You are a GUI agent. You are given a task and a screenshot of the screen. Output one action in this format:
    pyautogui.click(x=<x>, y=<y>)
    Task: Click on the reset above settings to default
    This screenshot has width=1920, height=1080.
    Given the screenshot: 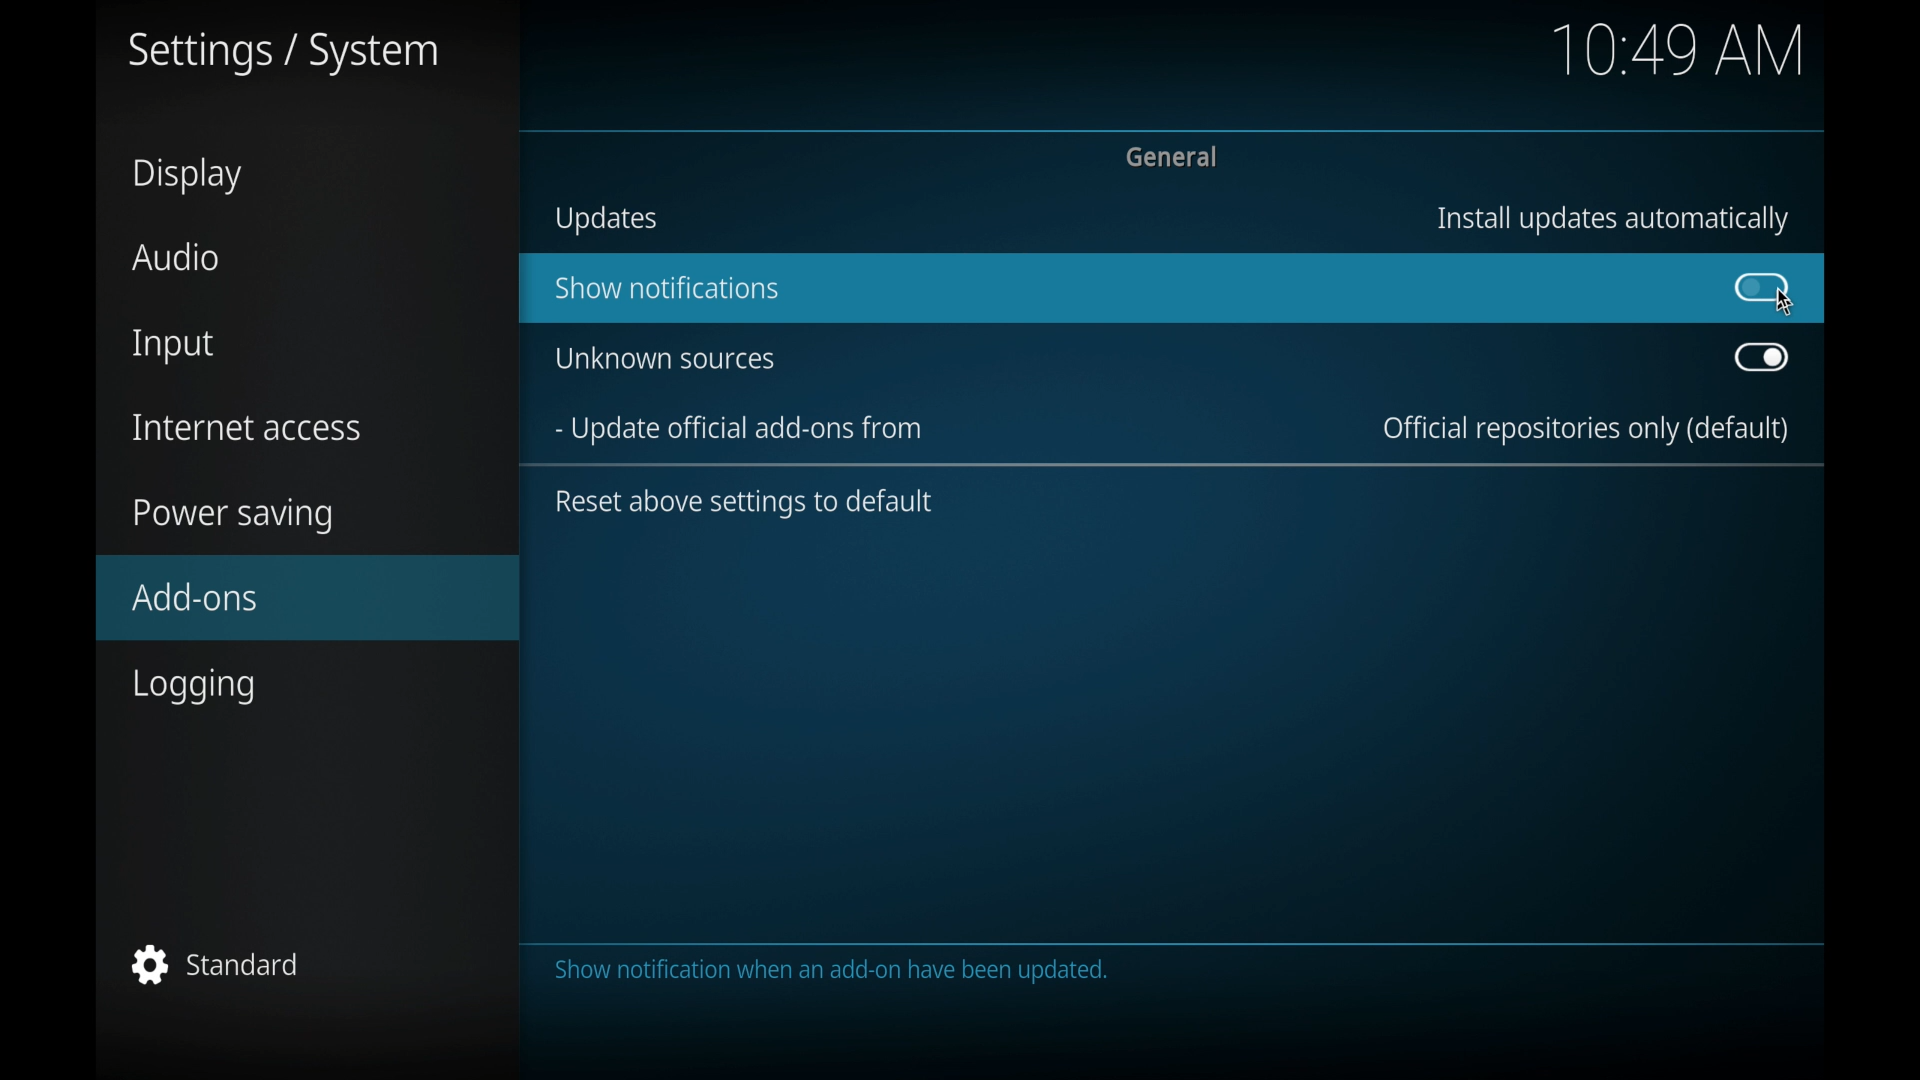 What is the action you would take?
    pyautogui.click(x=739, y=502)
    